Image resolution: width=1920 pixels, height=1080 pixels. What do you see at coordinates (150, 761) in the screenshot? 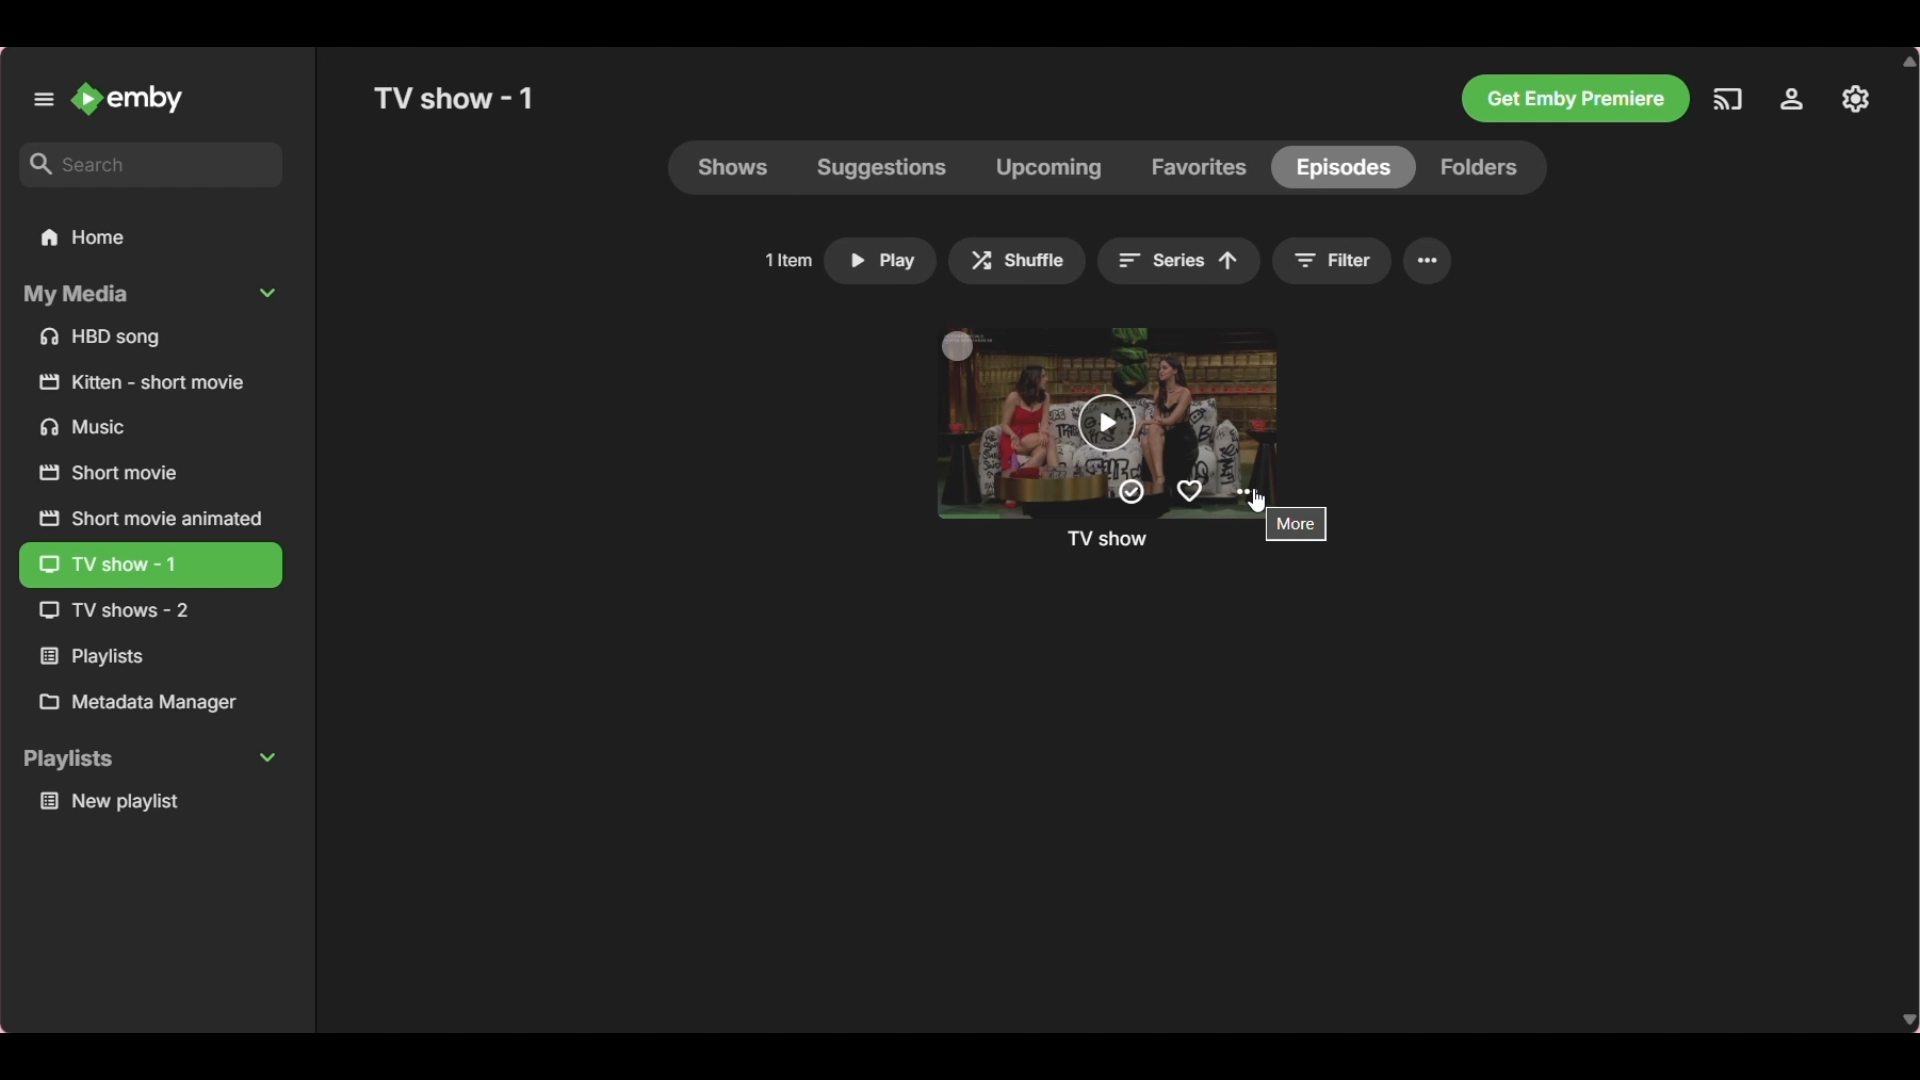
I see `Collapse Playlists` at bounding box center [150, 761].